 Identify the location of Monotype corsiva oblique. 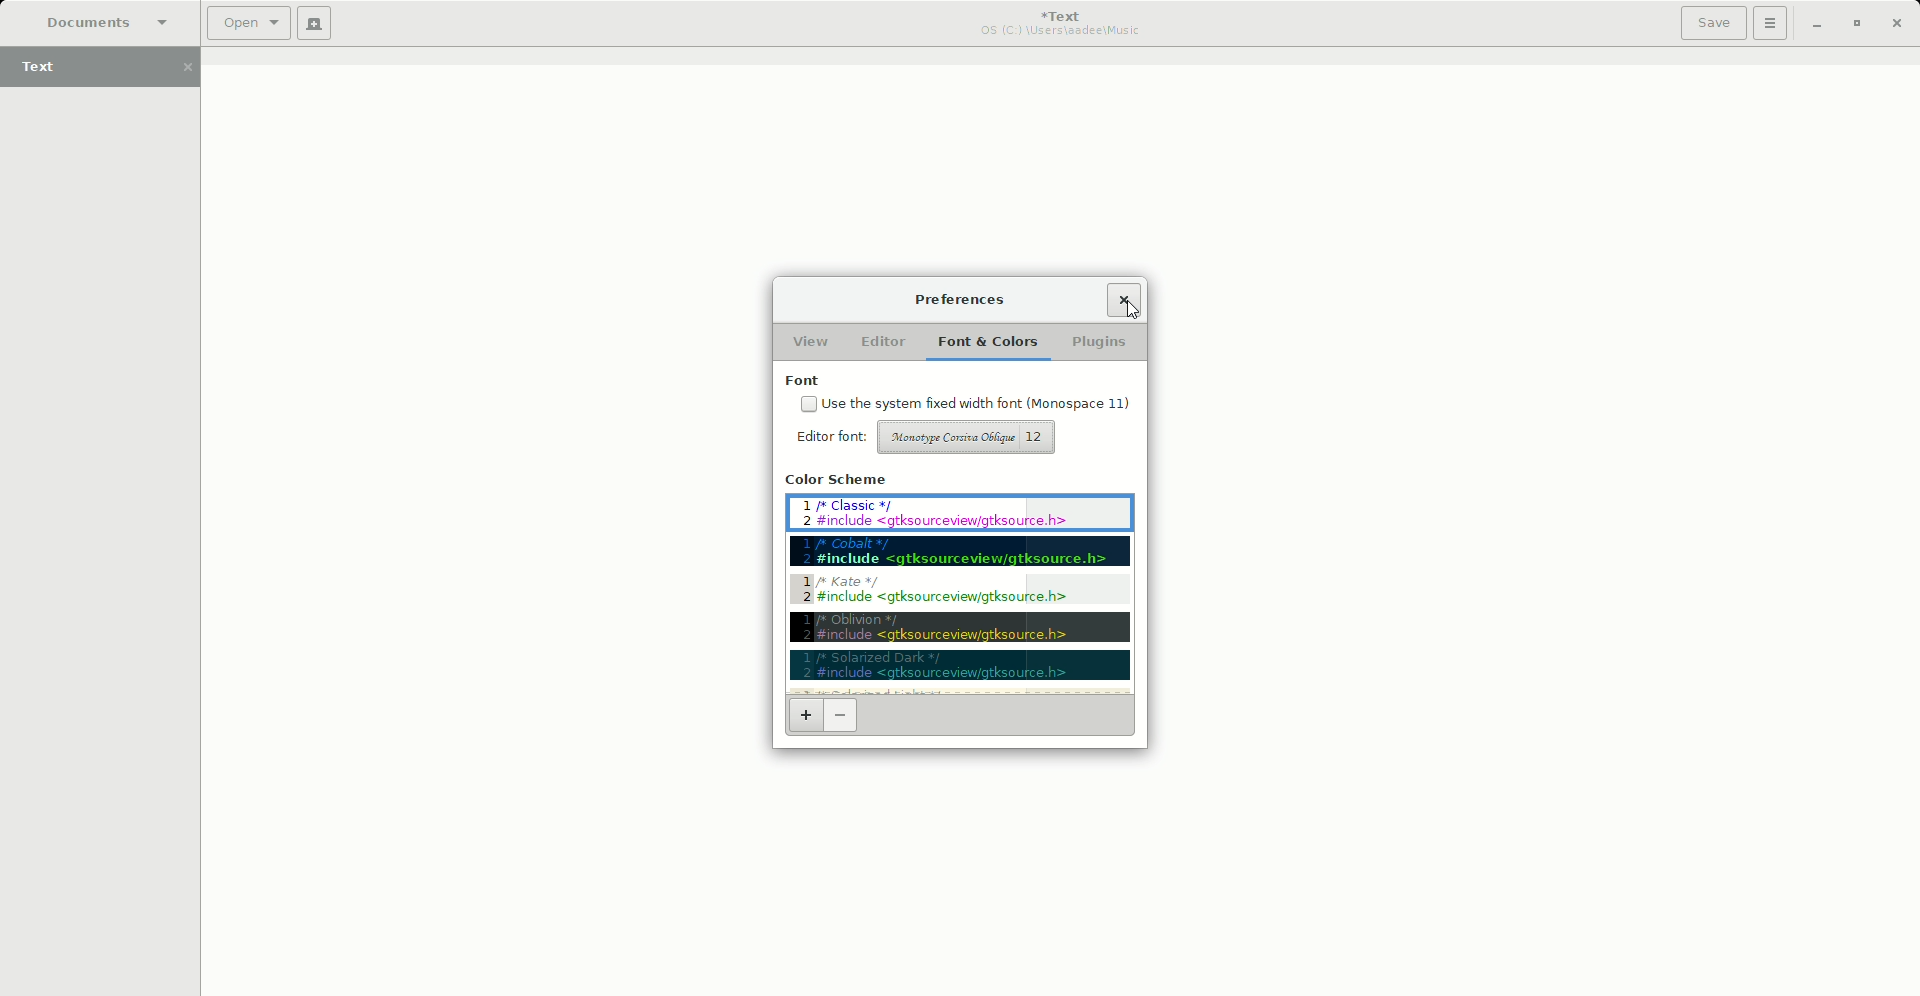
(970, 436).